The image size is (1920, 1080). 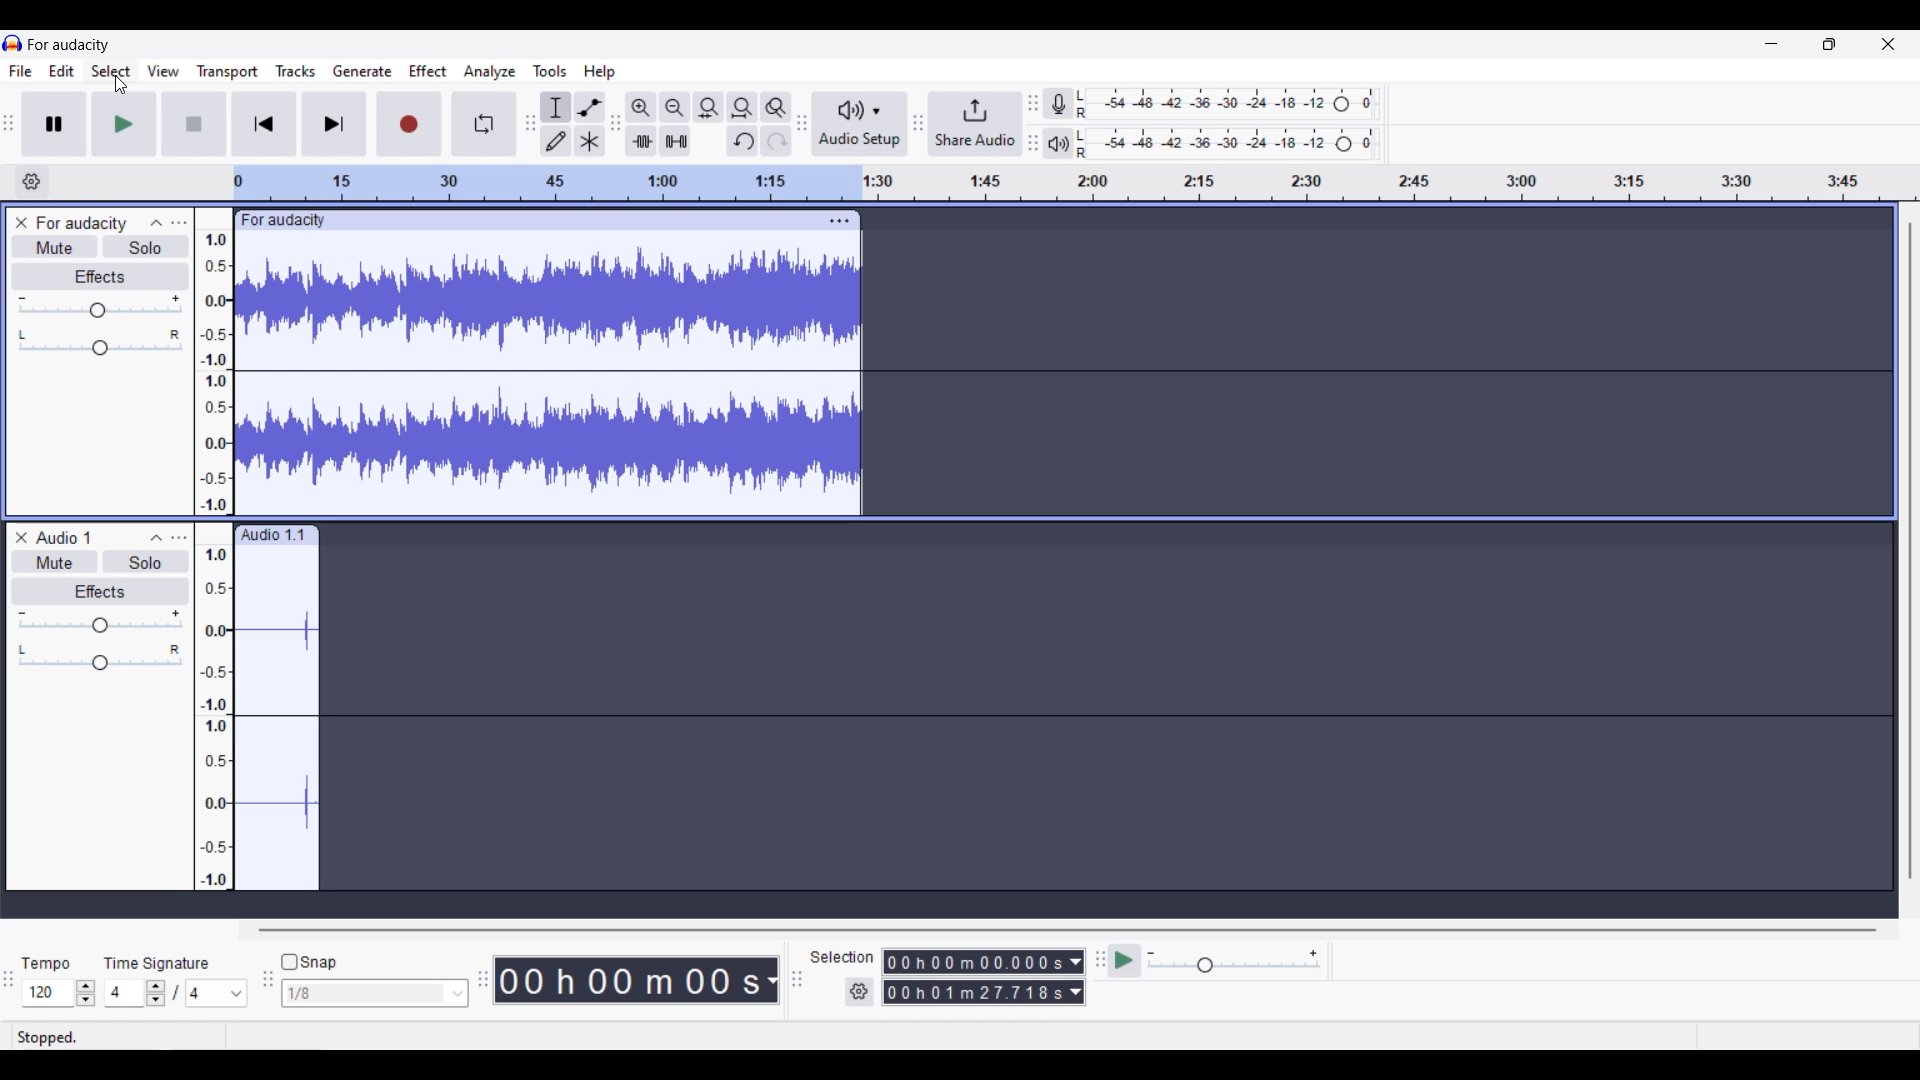 What do you see at coordinates (772, 980) in the screenshot?
I see `Duration measurement` at bounding box center [772, 980].